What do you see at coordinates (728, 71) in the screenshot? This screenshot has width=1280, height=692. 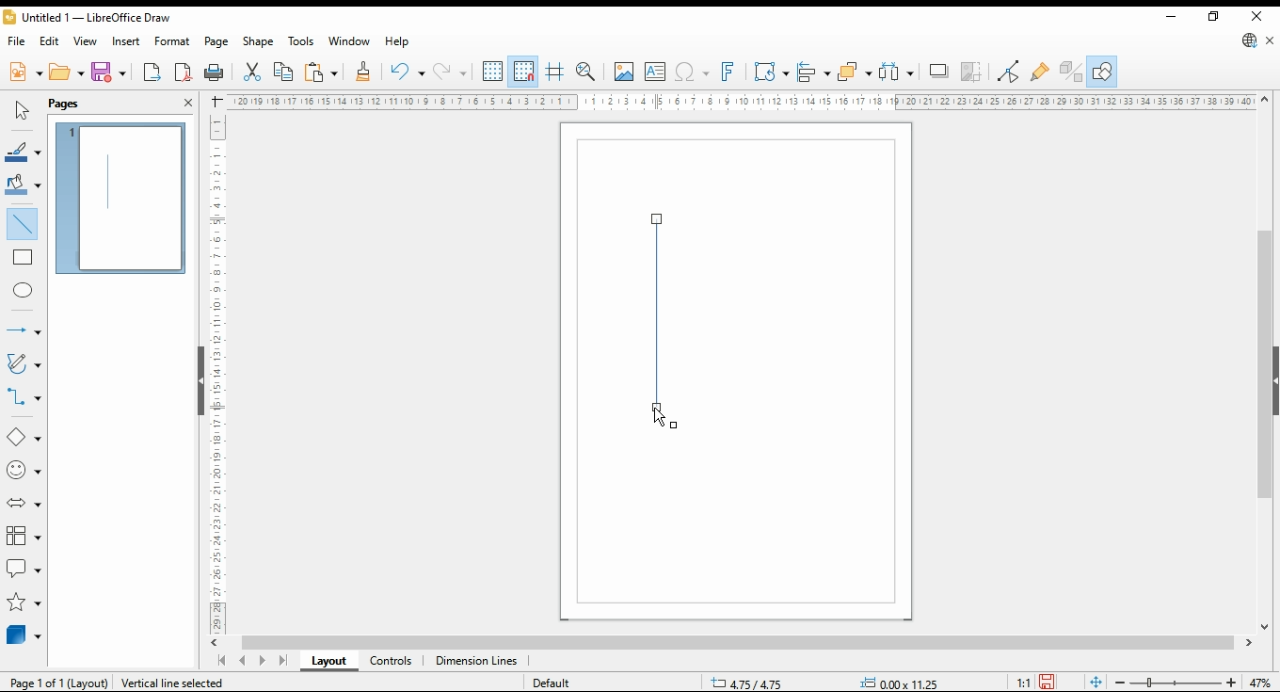 I see `insert fontwork text` at bounding box center [728, 71].